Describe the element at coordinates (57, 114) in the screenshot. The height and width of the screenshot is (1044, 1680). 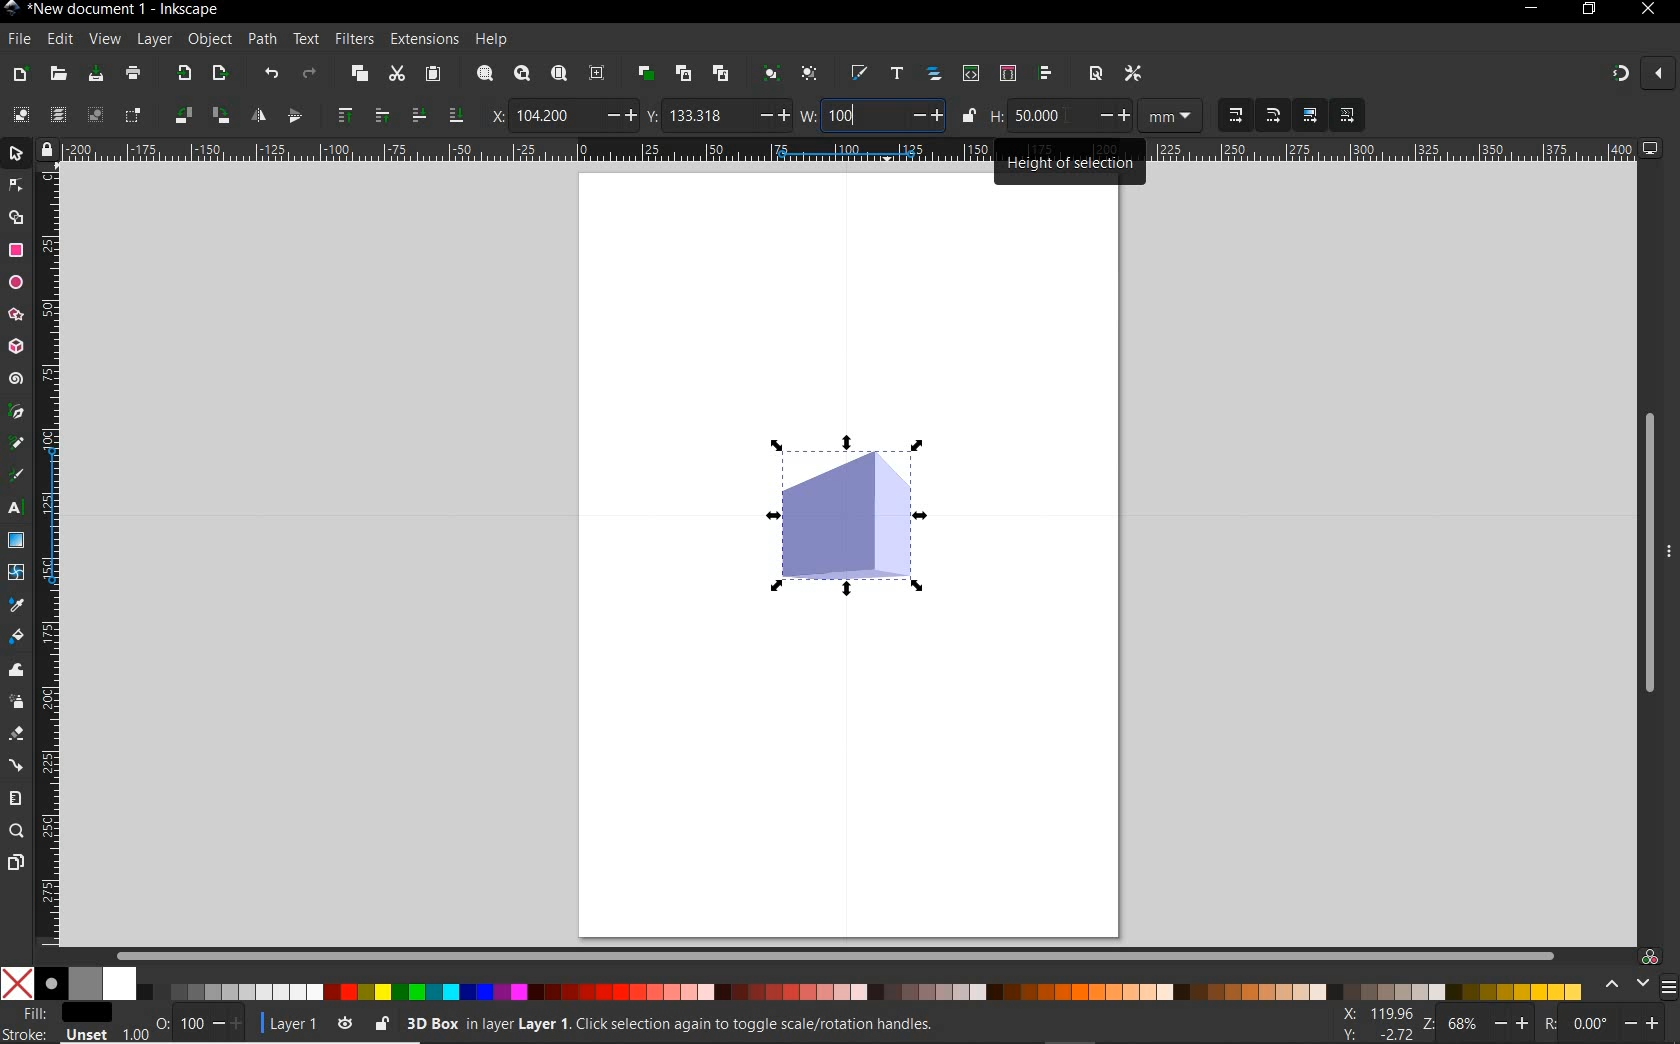
I see `select all in all layers` at that location.